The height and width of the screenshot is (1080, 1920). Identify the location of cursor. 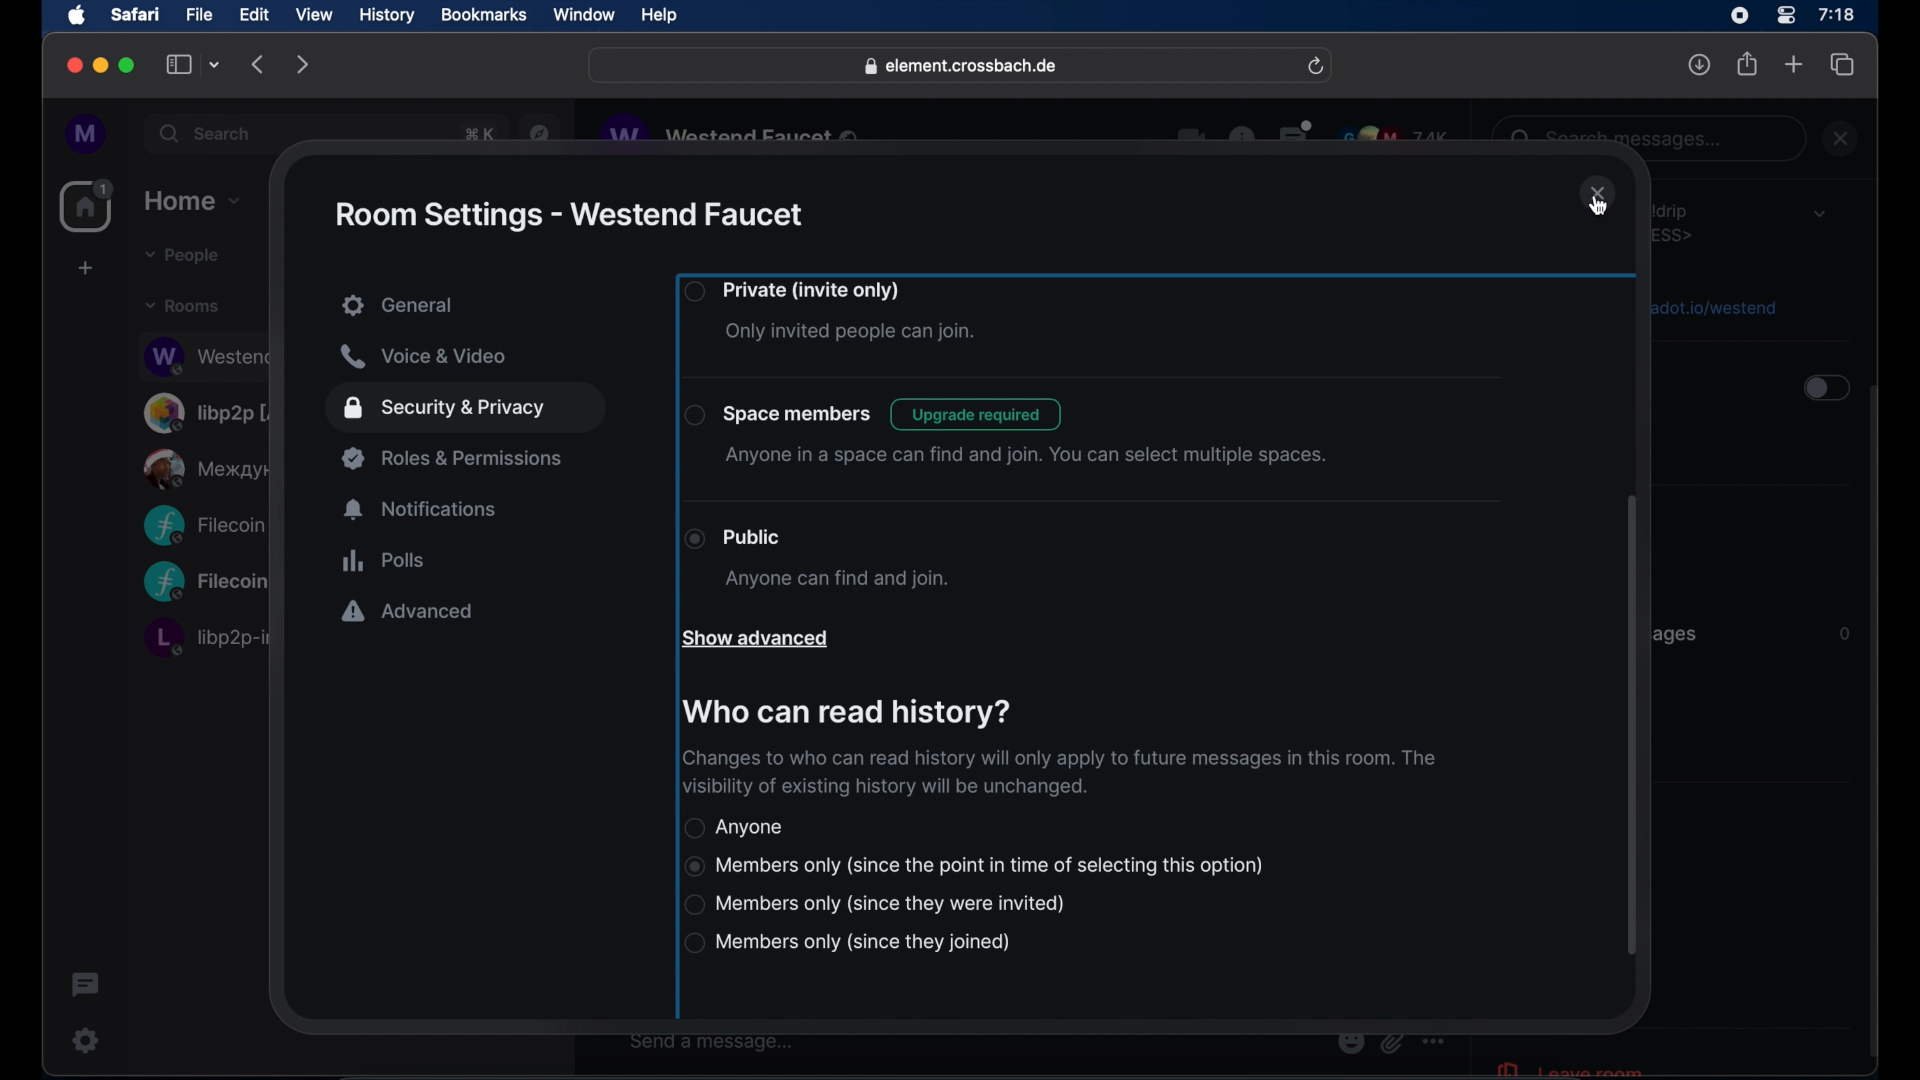
(1598, 206).